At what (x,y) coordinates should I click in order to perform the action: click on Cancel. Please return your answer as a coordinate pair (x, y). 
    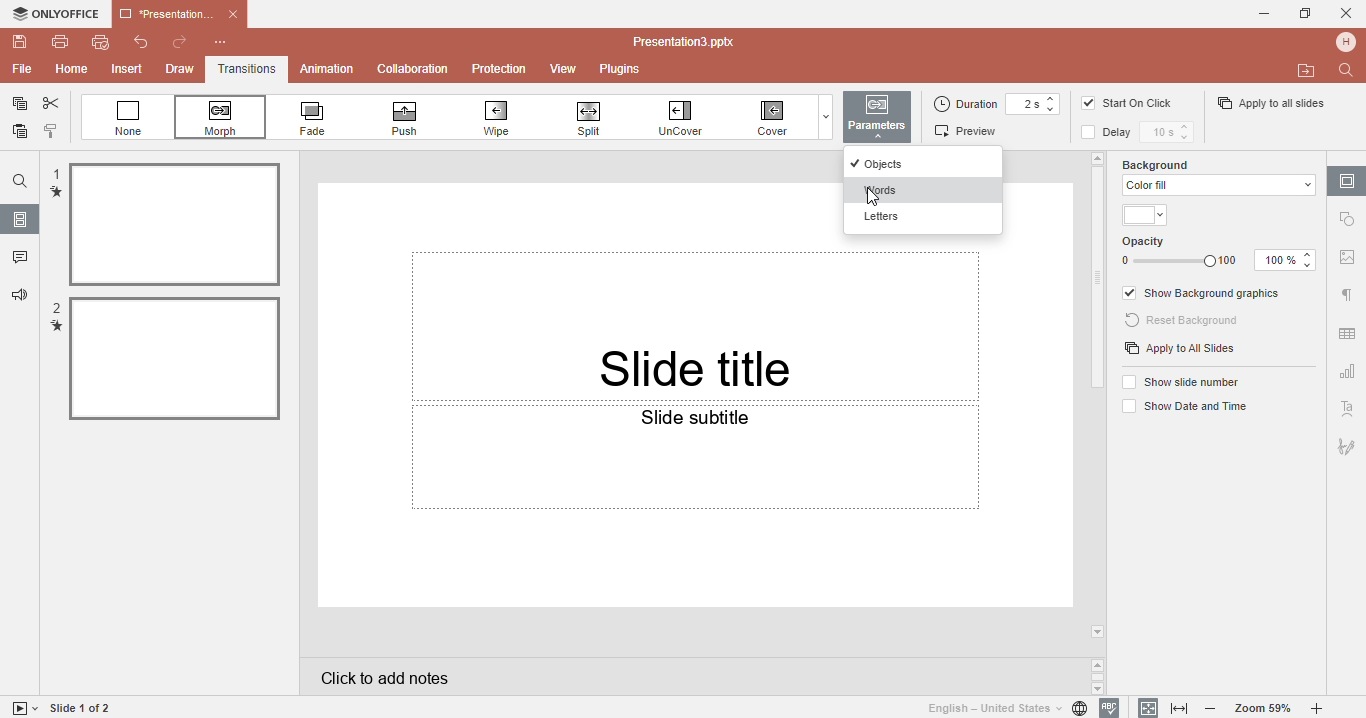
    Looking at the image, I should click on (1346, 13).